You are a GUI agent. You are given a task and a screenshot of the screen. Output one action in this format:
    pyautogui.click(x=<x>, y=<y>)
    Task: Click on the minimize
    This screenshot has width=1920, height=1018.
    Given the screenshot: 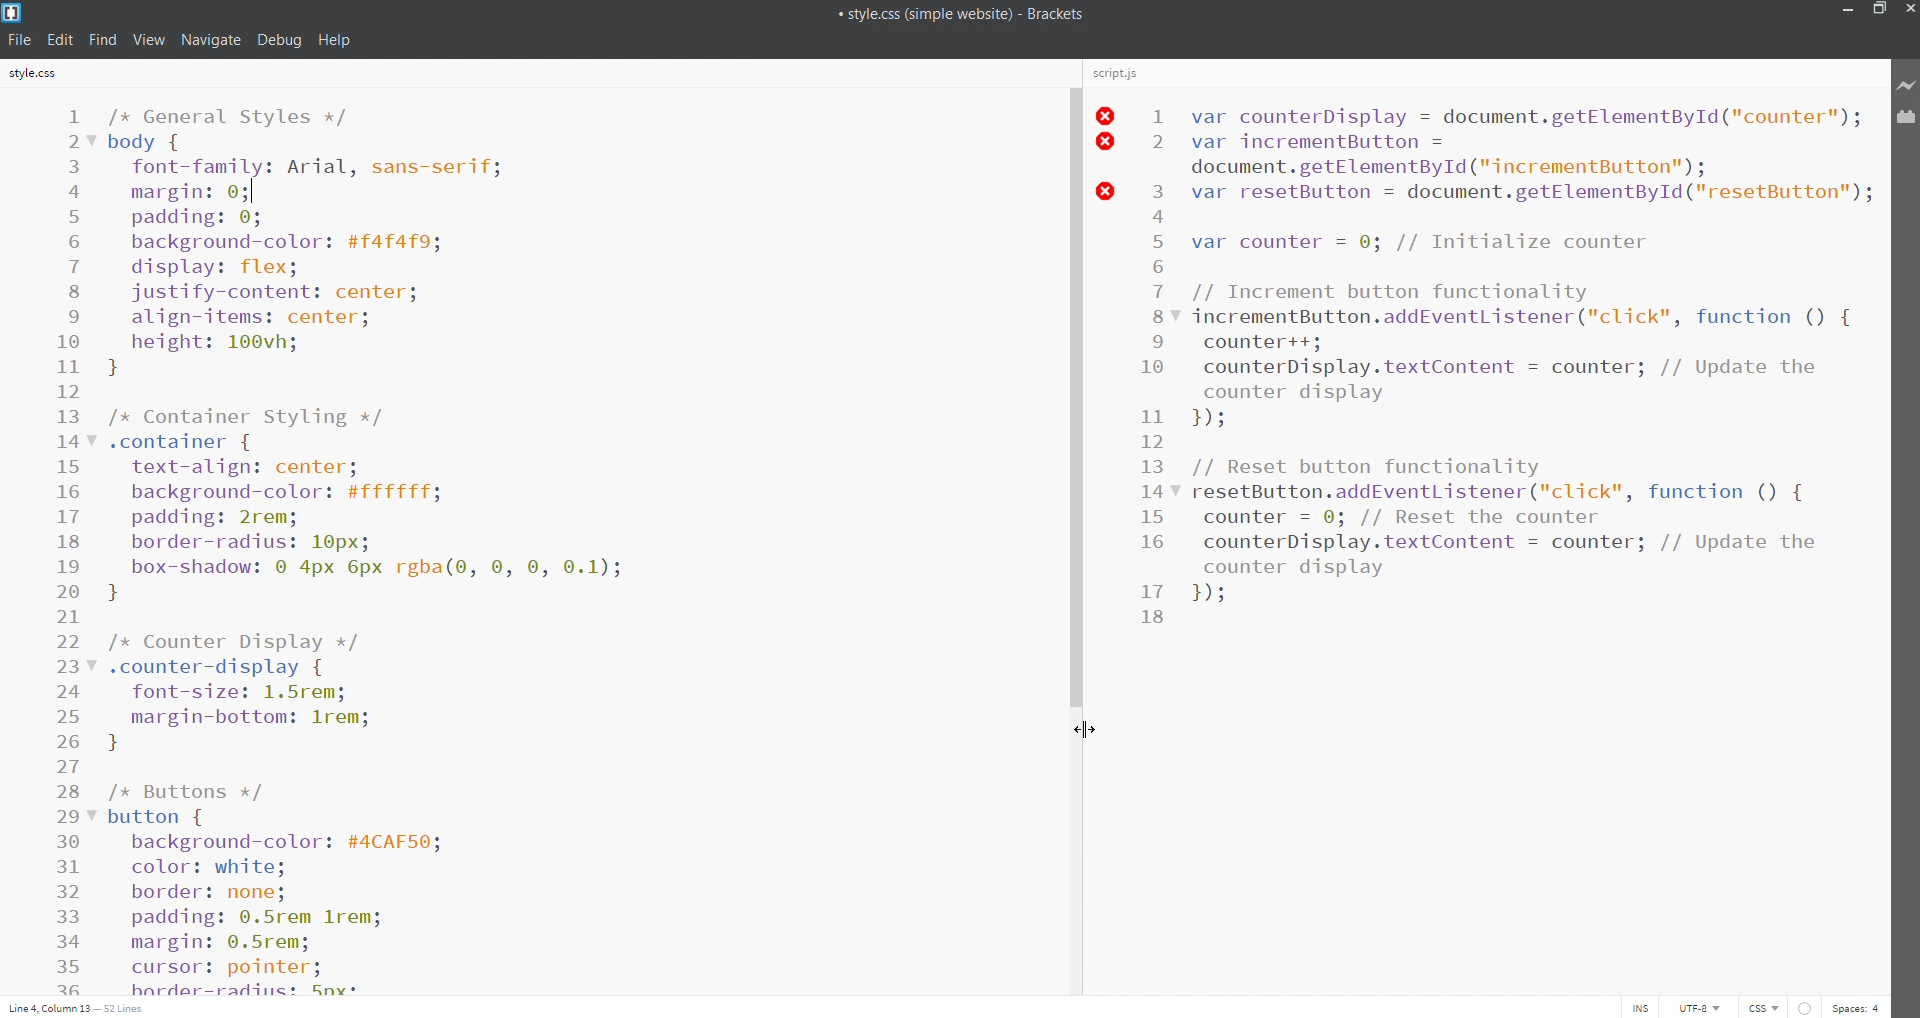 What is the action you would take?
    pyautogui.click(x=1847, y=11)
    